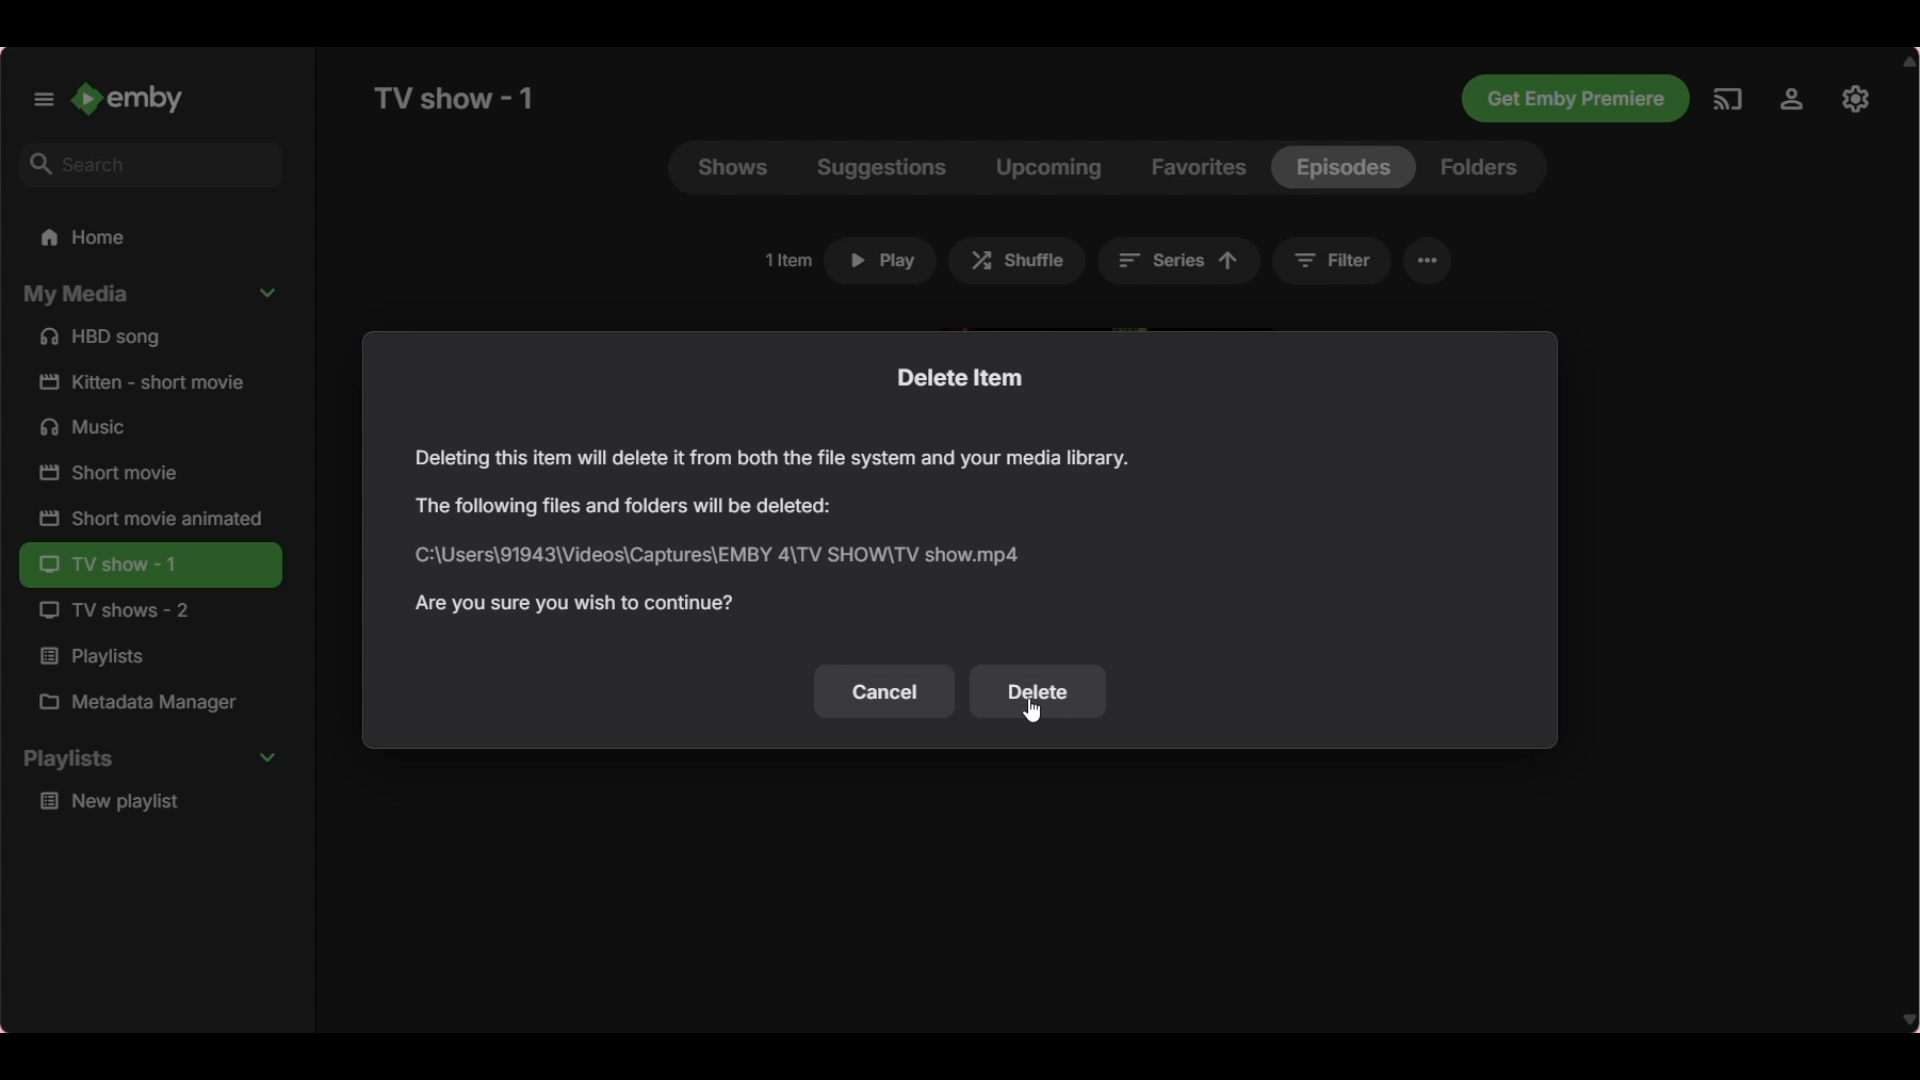 This screenshot has height=1080, width=1920. What do you see at coordinates (152, 426) in the screenshot?
I see `Music` at bounding box center [152, 426].